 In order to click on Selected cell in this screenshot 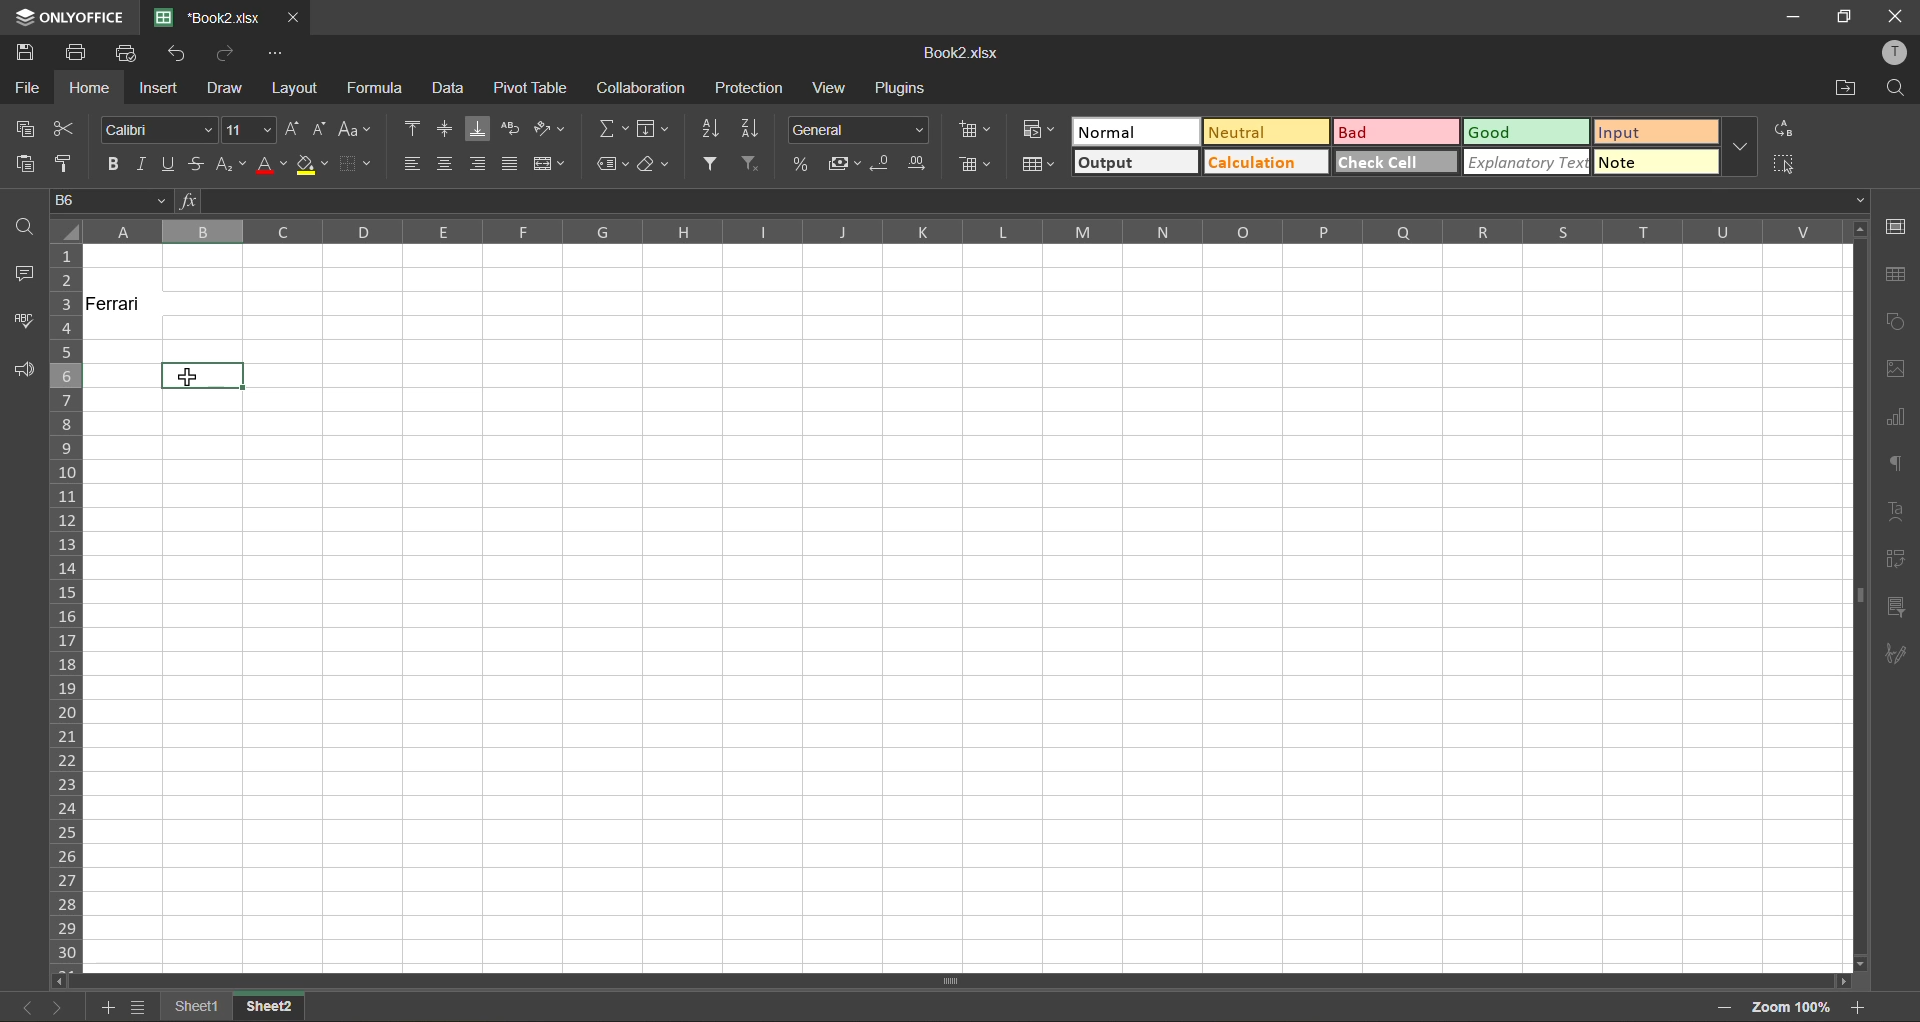, I will do `click(203, 374)`.